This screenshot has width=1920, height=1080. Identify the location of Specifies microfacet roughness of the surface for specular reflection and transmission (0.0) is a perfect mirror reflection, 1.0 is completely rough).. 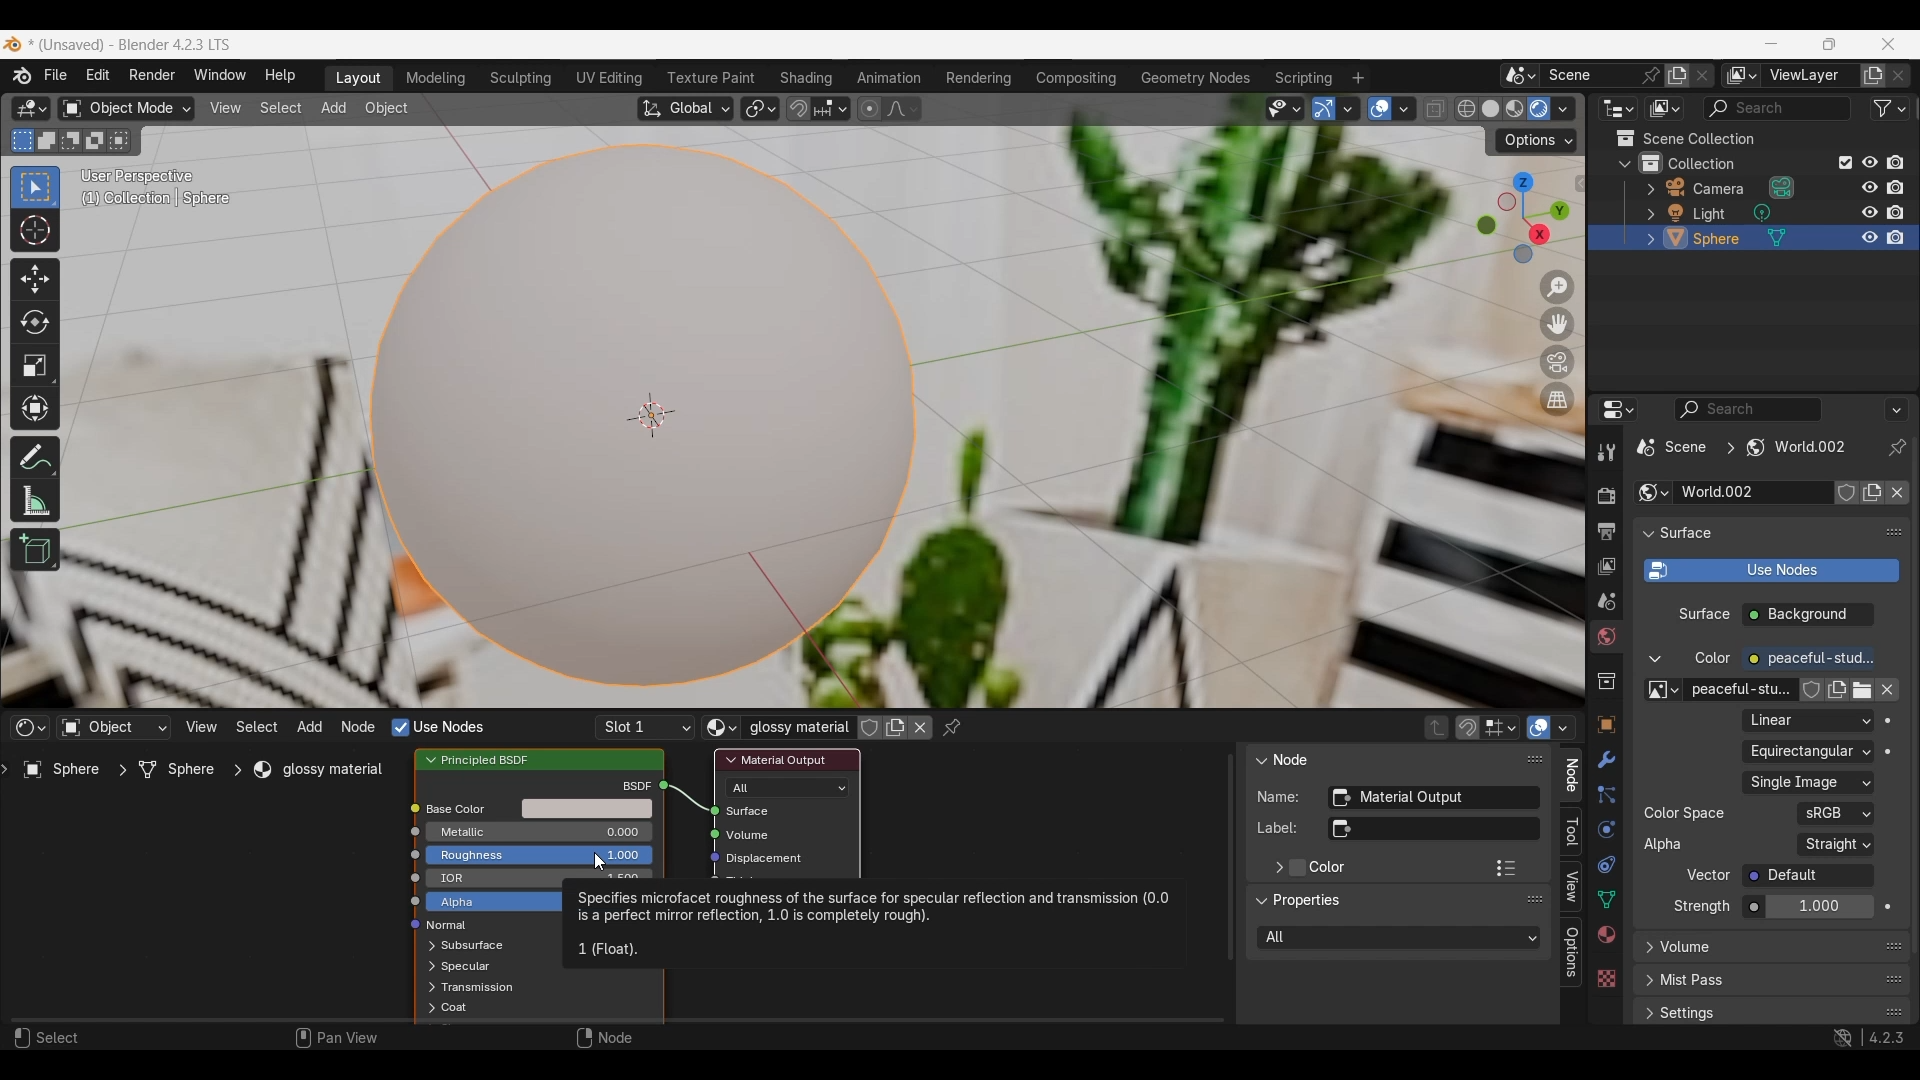
(878, 907).